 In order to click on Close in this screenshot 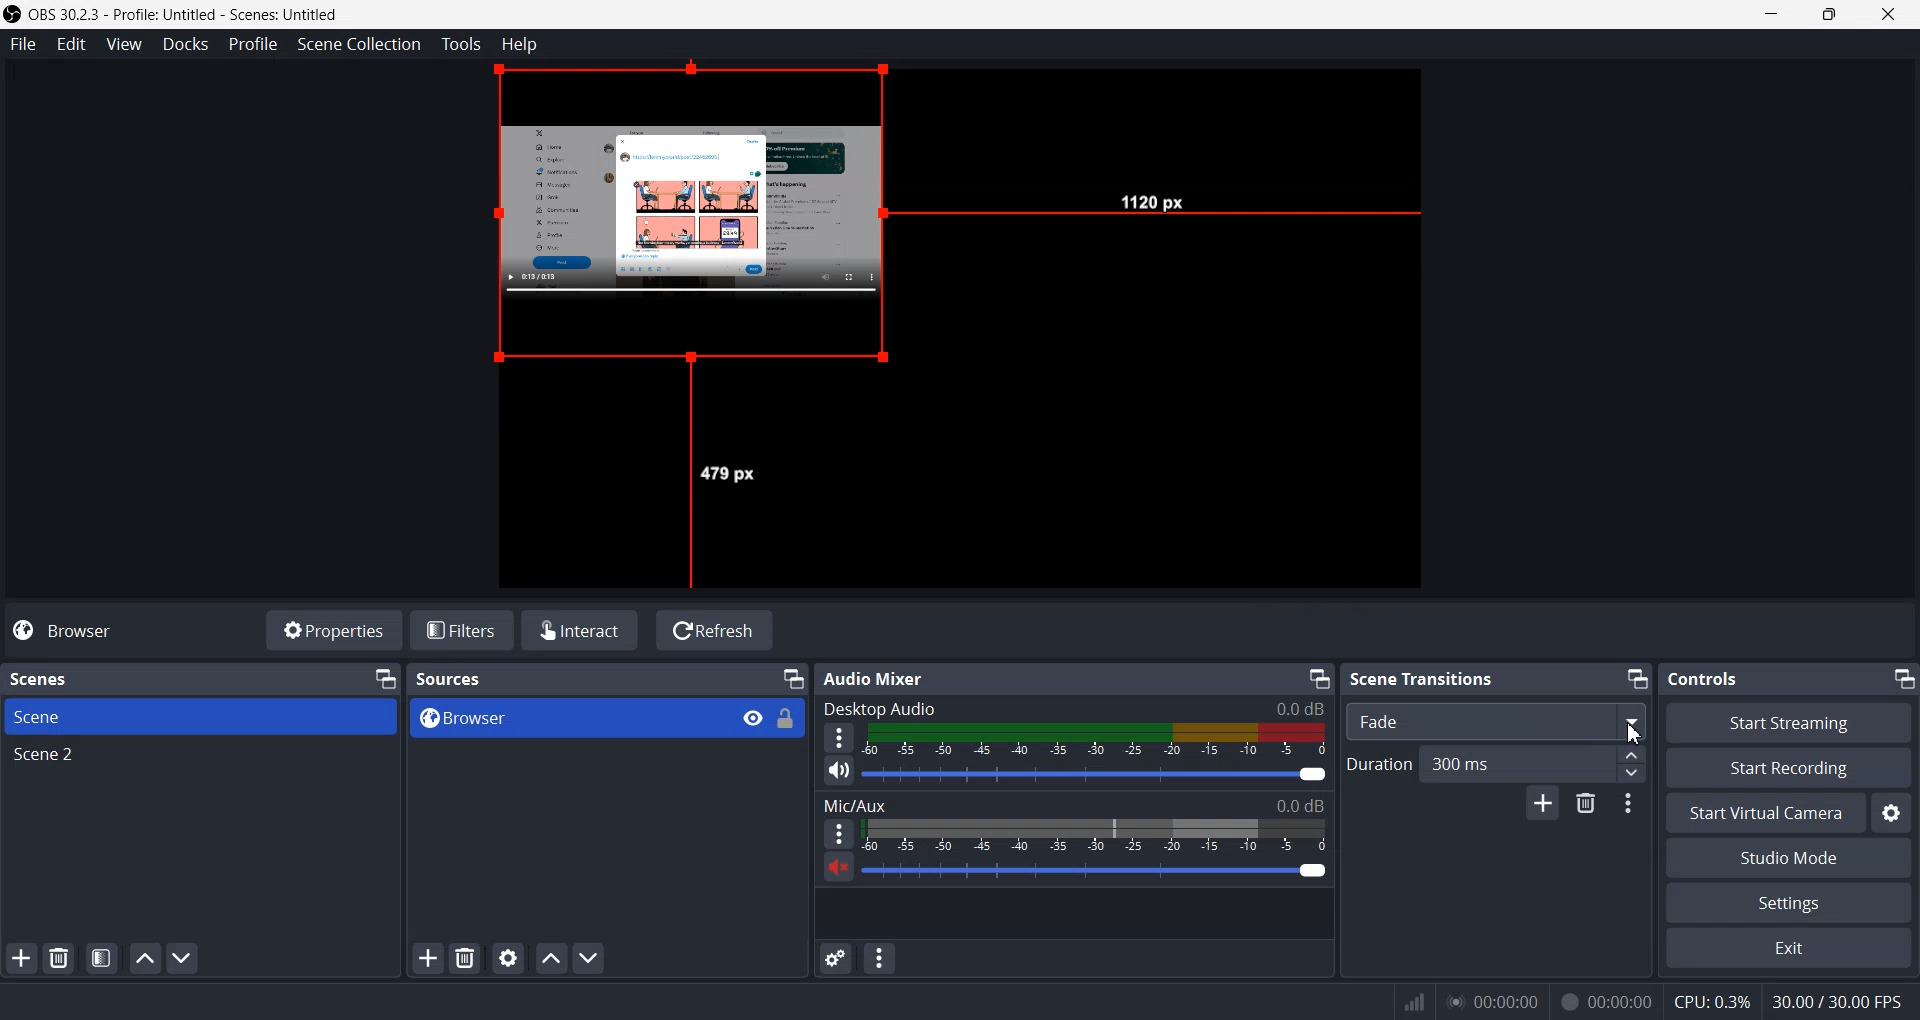, I will do `click(1886, 14)`.